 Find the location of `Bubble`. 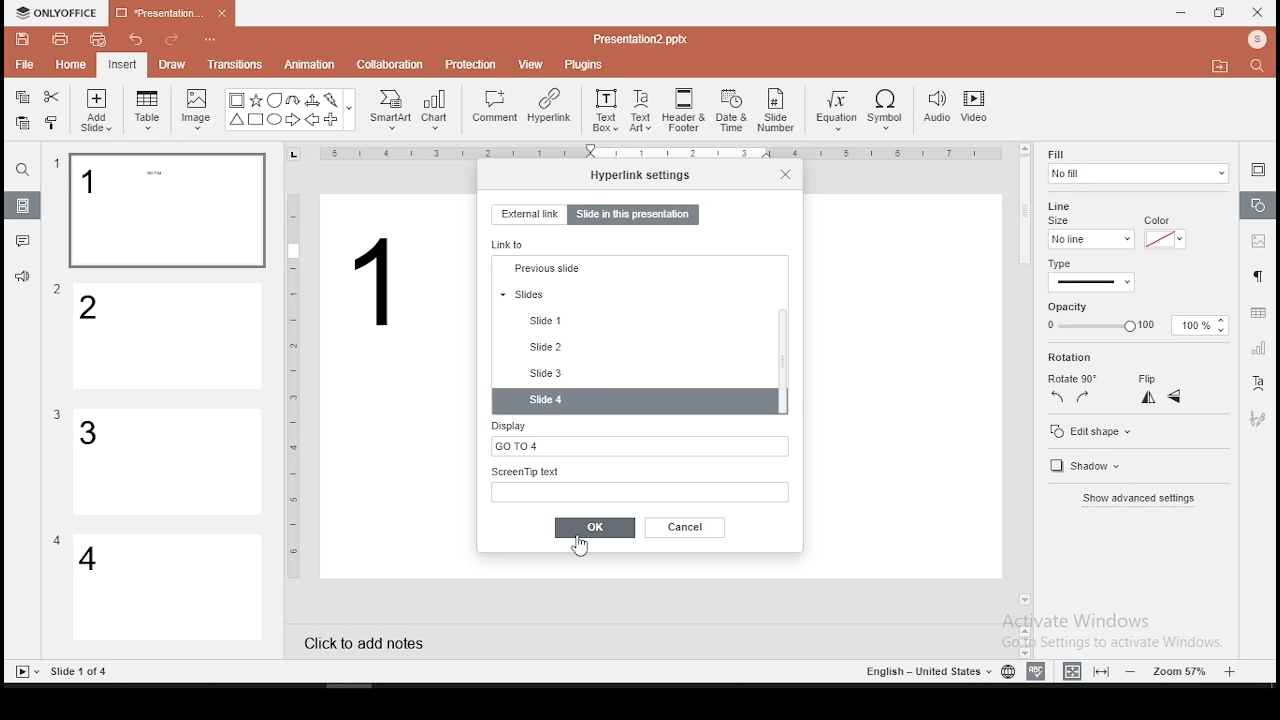

Bubble is located at coordinates (274, 100).